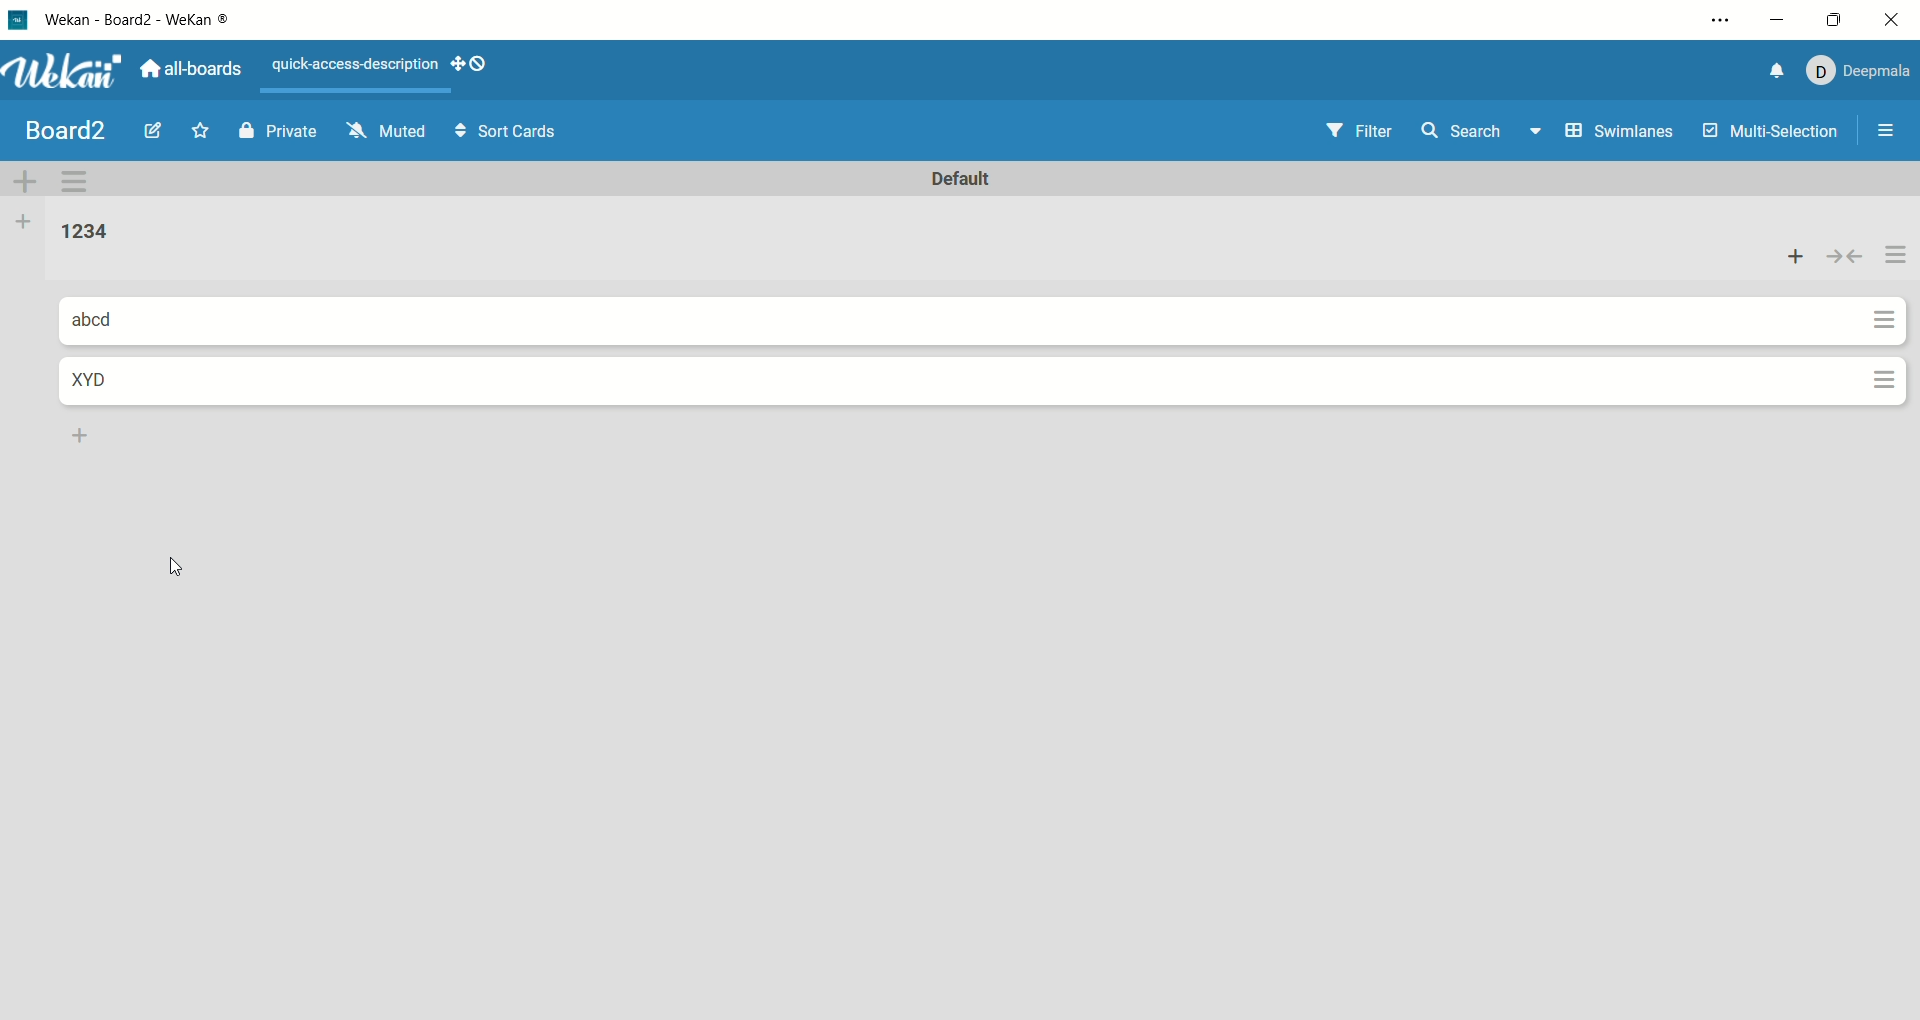 This screenshot has height=1020, width=1920. Describe the element at coordinates (1769, 71) in the screenshot. I see `notification` at that location.